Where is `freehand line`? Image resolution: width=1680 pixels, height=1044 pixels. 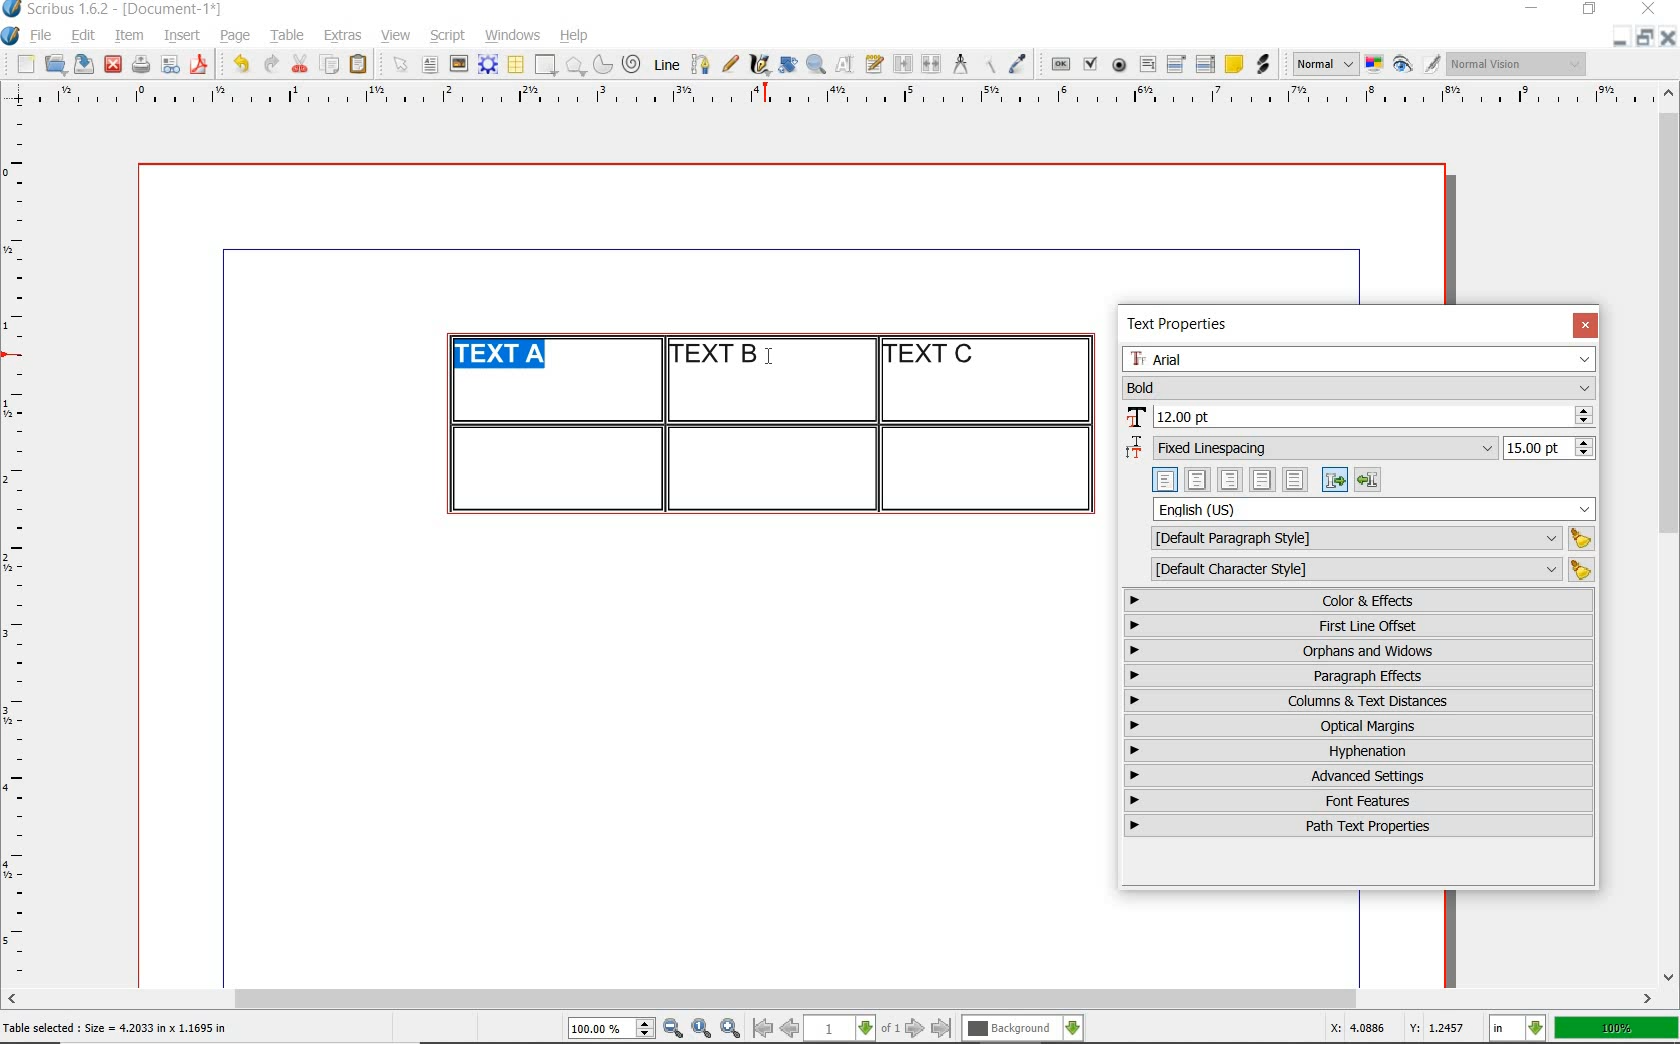 freehand line is located at coordinates (730, 64).